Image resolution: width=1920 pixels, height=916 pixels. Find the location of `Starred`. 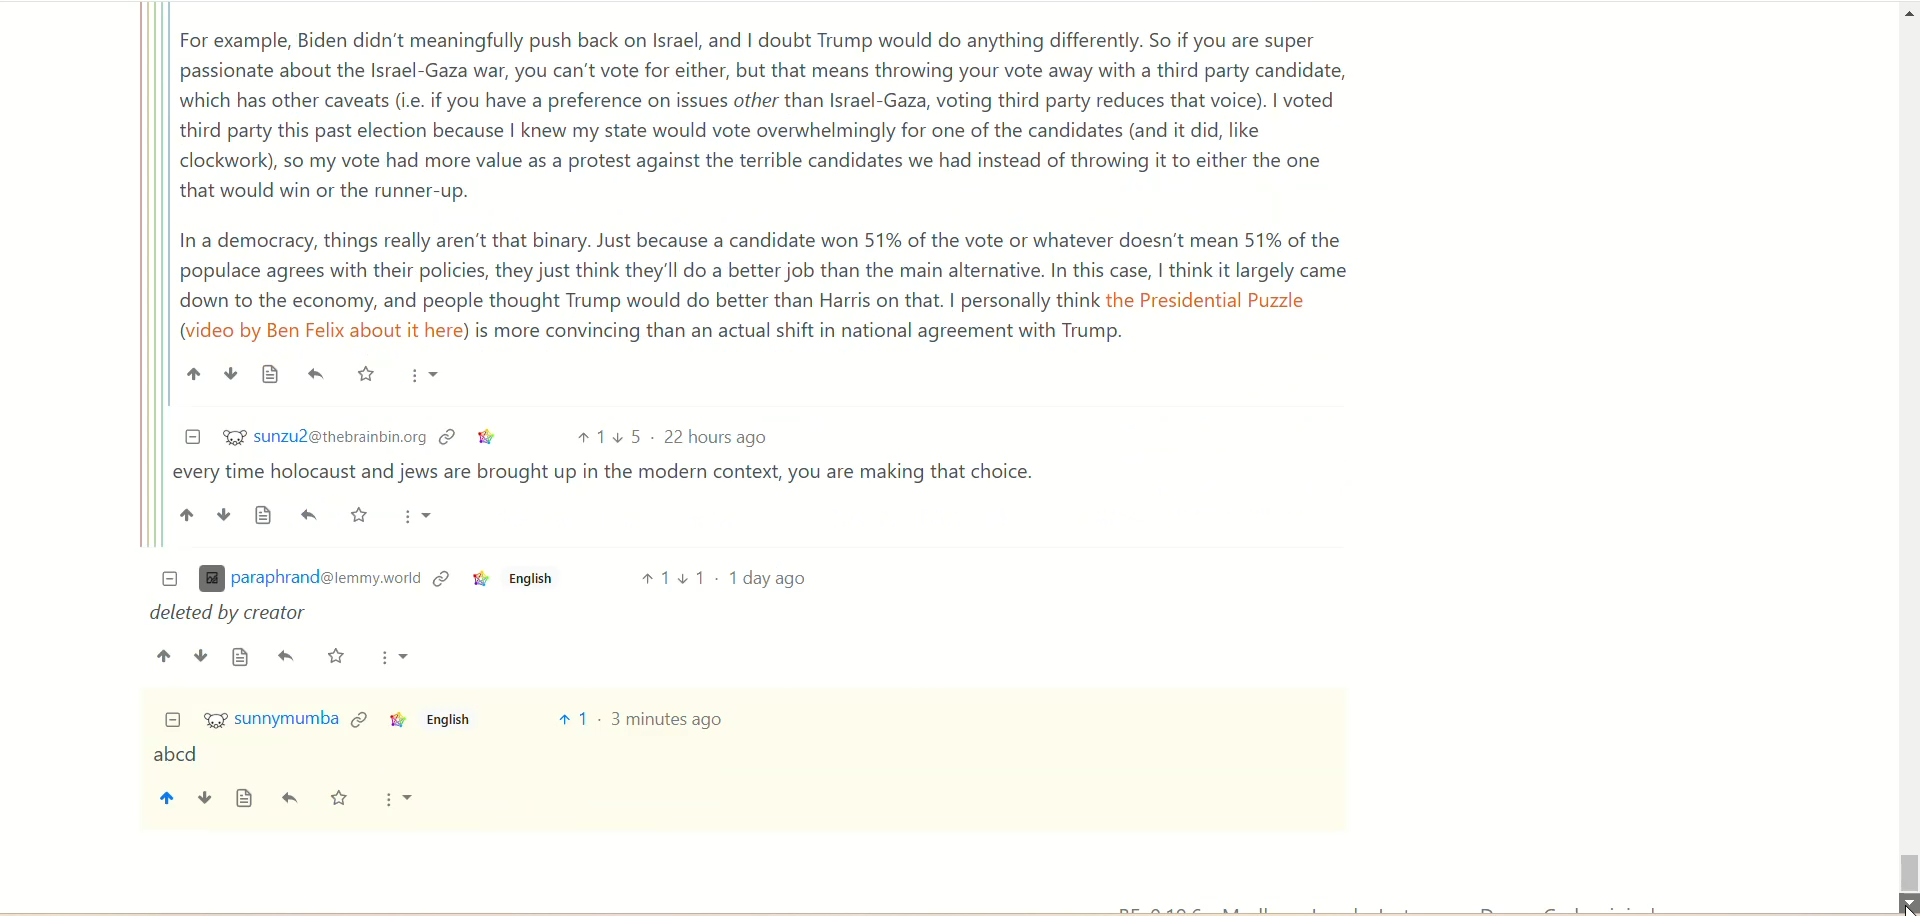

Starred is located at coordinates (367, 375).